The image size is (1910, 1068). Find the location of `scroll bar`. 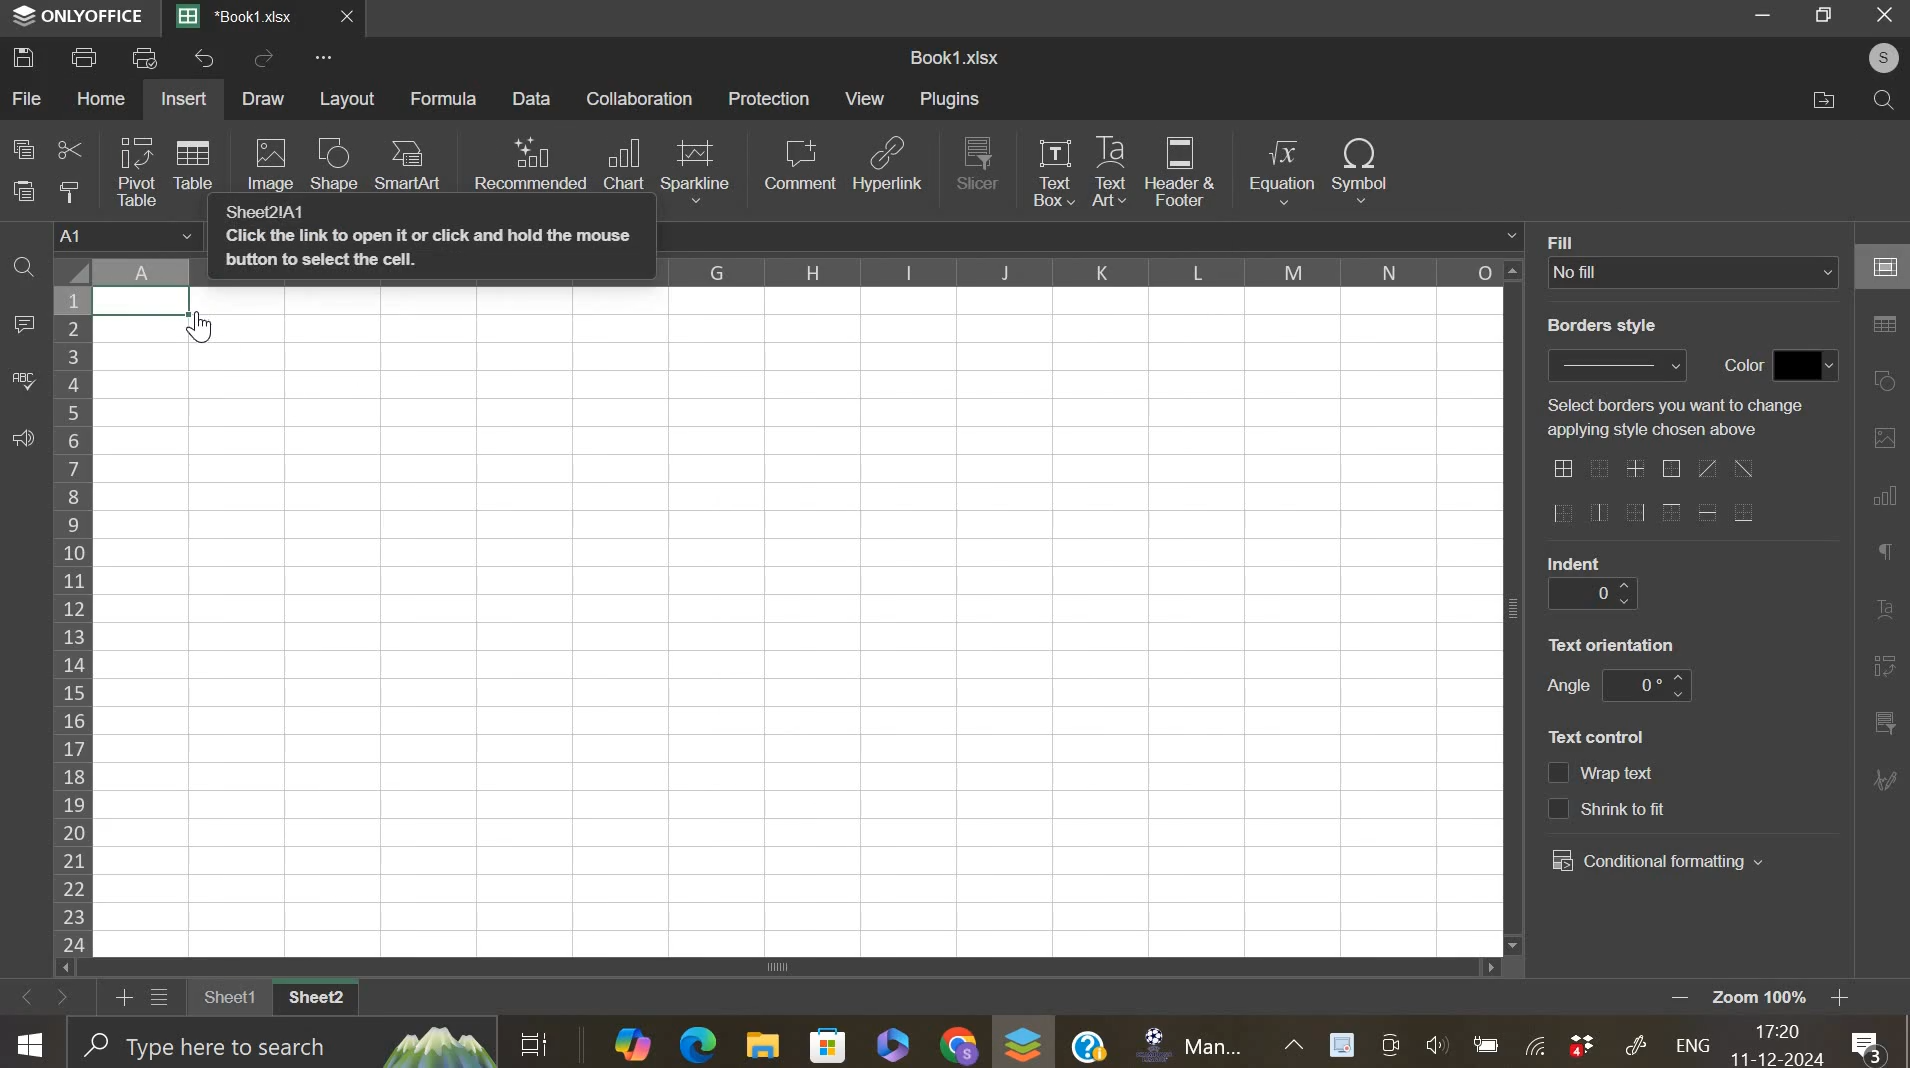

scroll bar is located at coordinates (788, 966).